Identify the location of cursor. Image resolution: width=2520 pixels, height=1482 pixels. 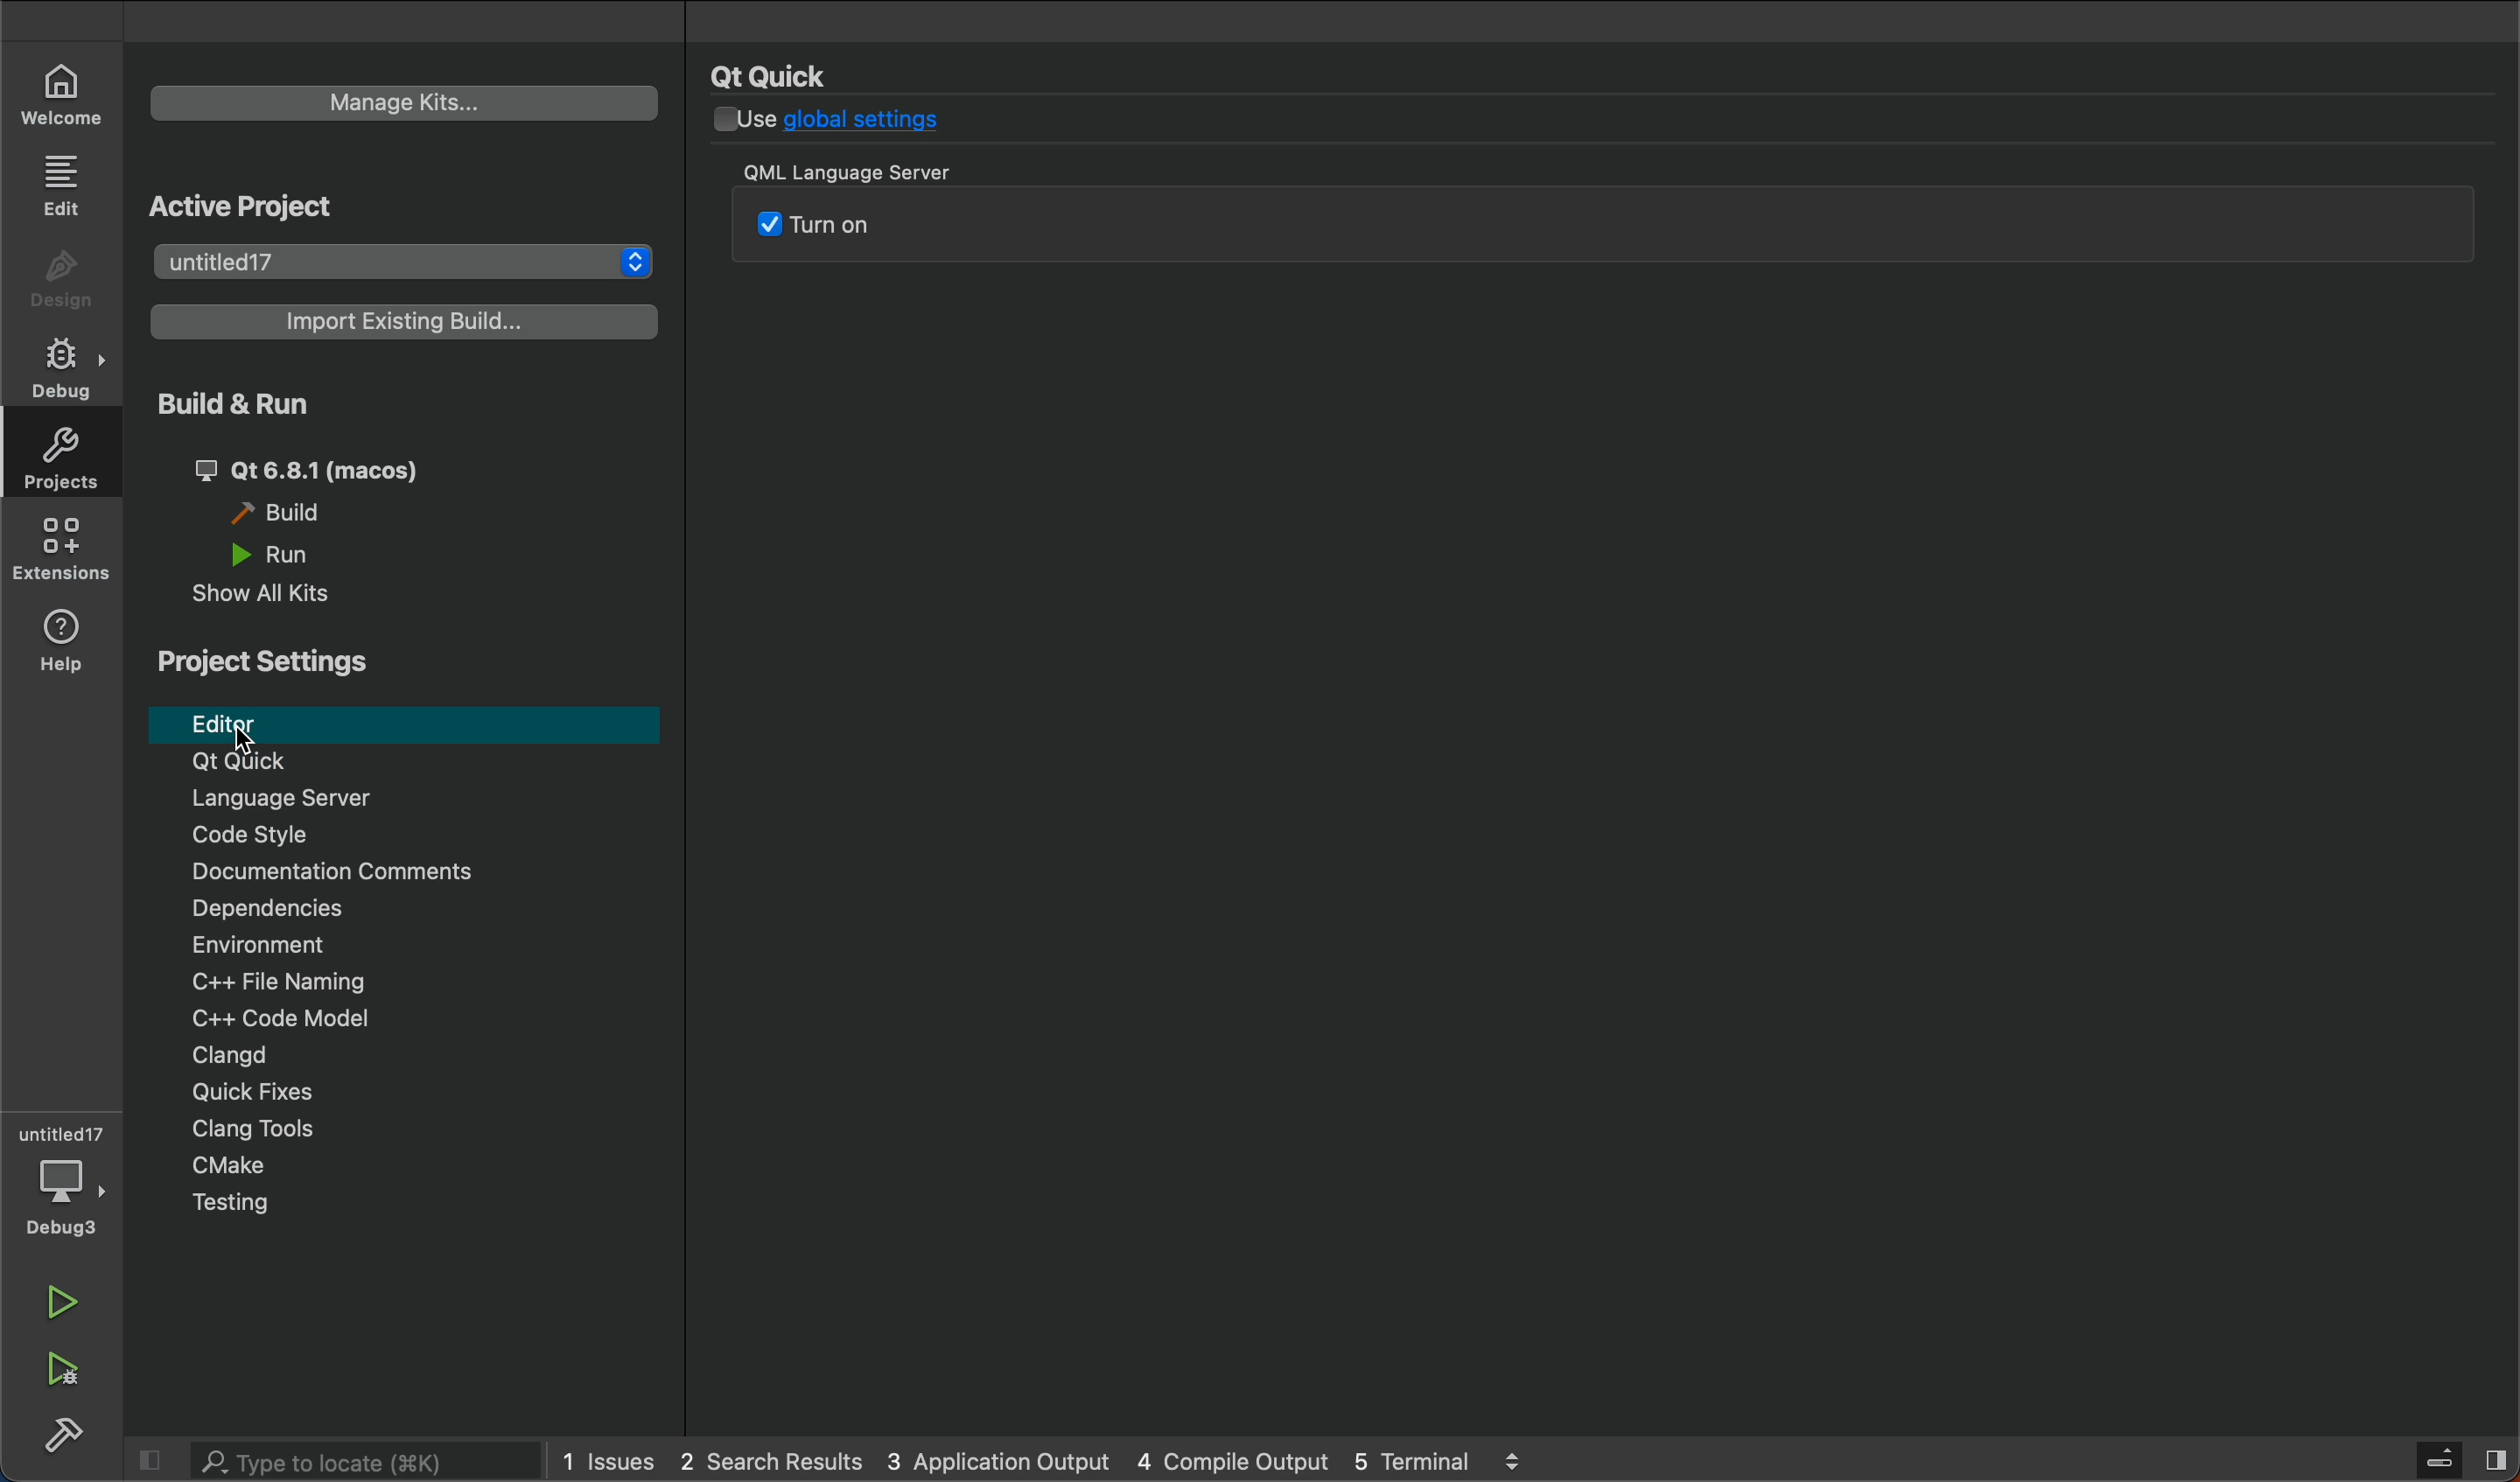
(248, 739).